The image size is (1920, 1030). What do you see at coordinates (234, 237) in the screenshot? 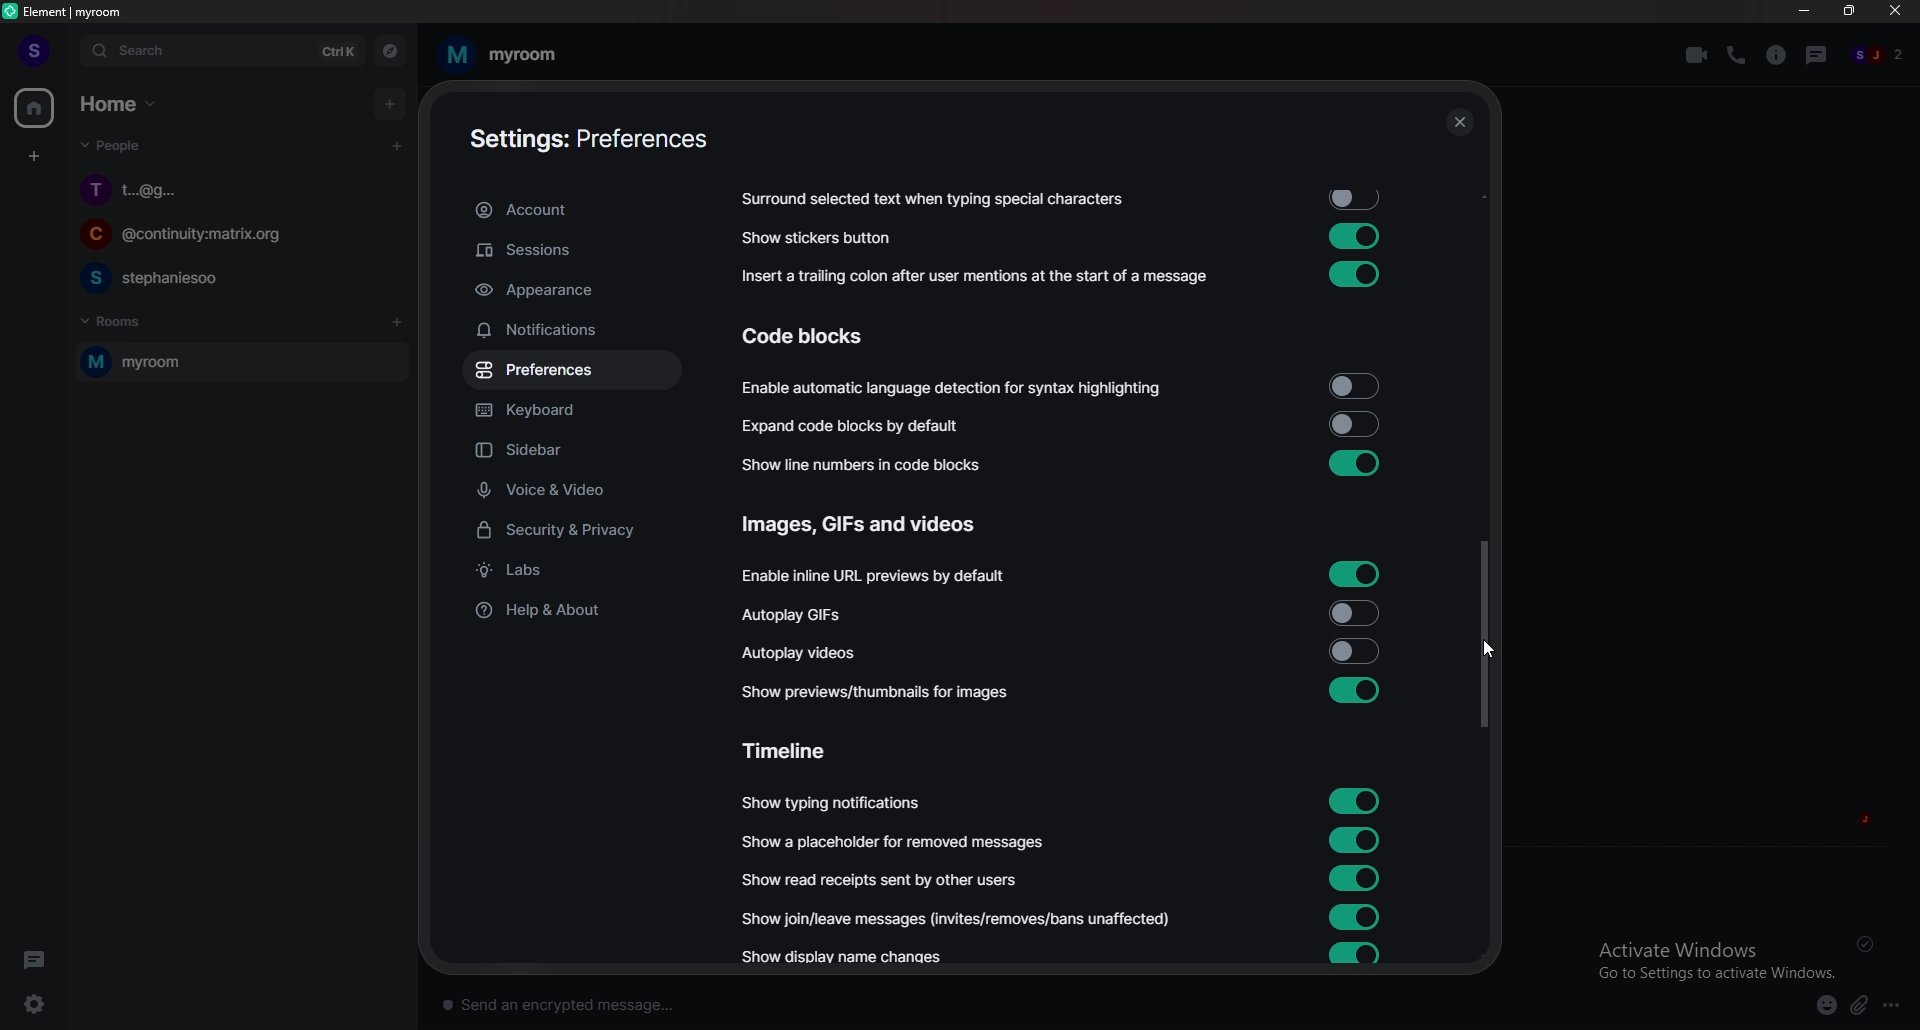
I see `chat` at bounding box center [234, 237].